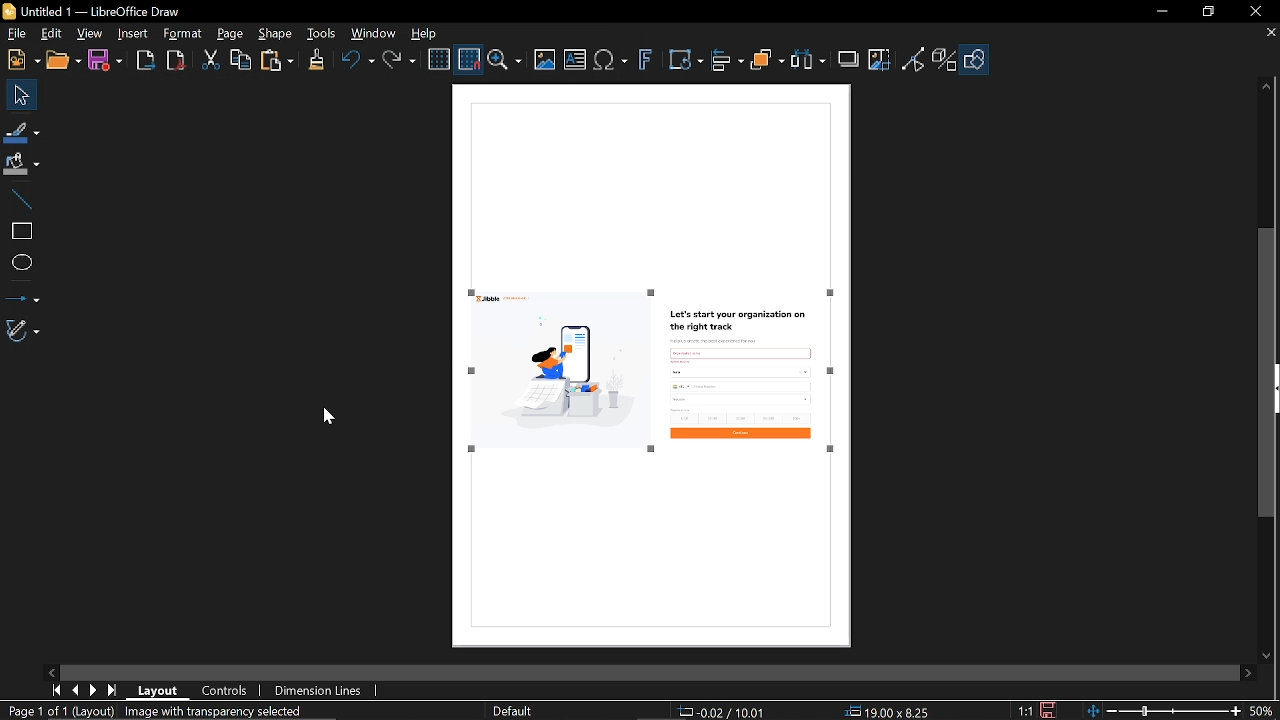 The width and height of the screenshot is (1280, 720). Describe the element at coordinates (768, 63) in the screenshot. I see `Arrange` at that location.